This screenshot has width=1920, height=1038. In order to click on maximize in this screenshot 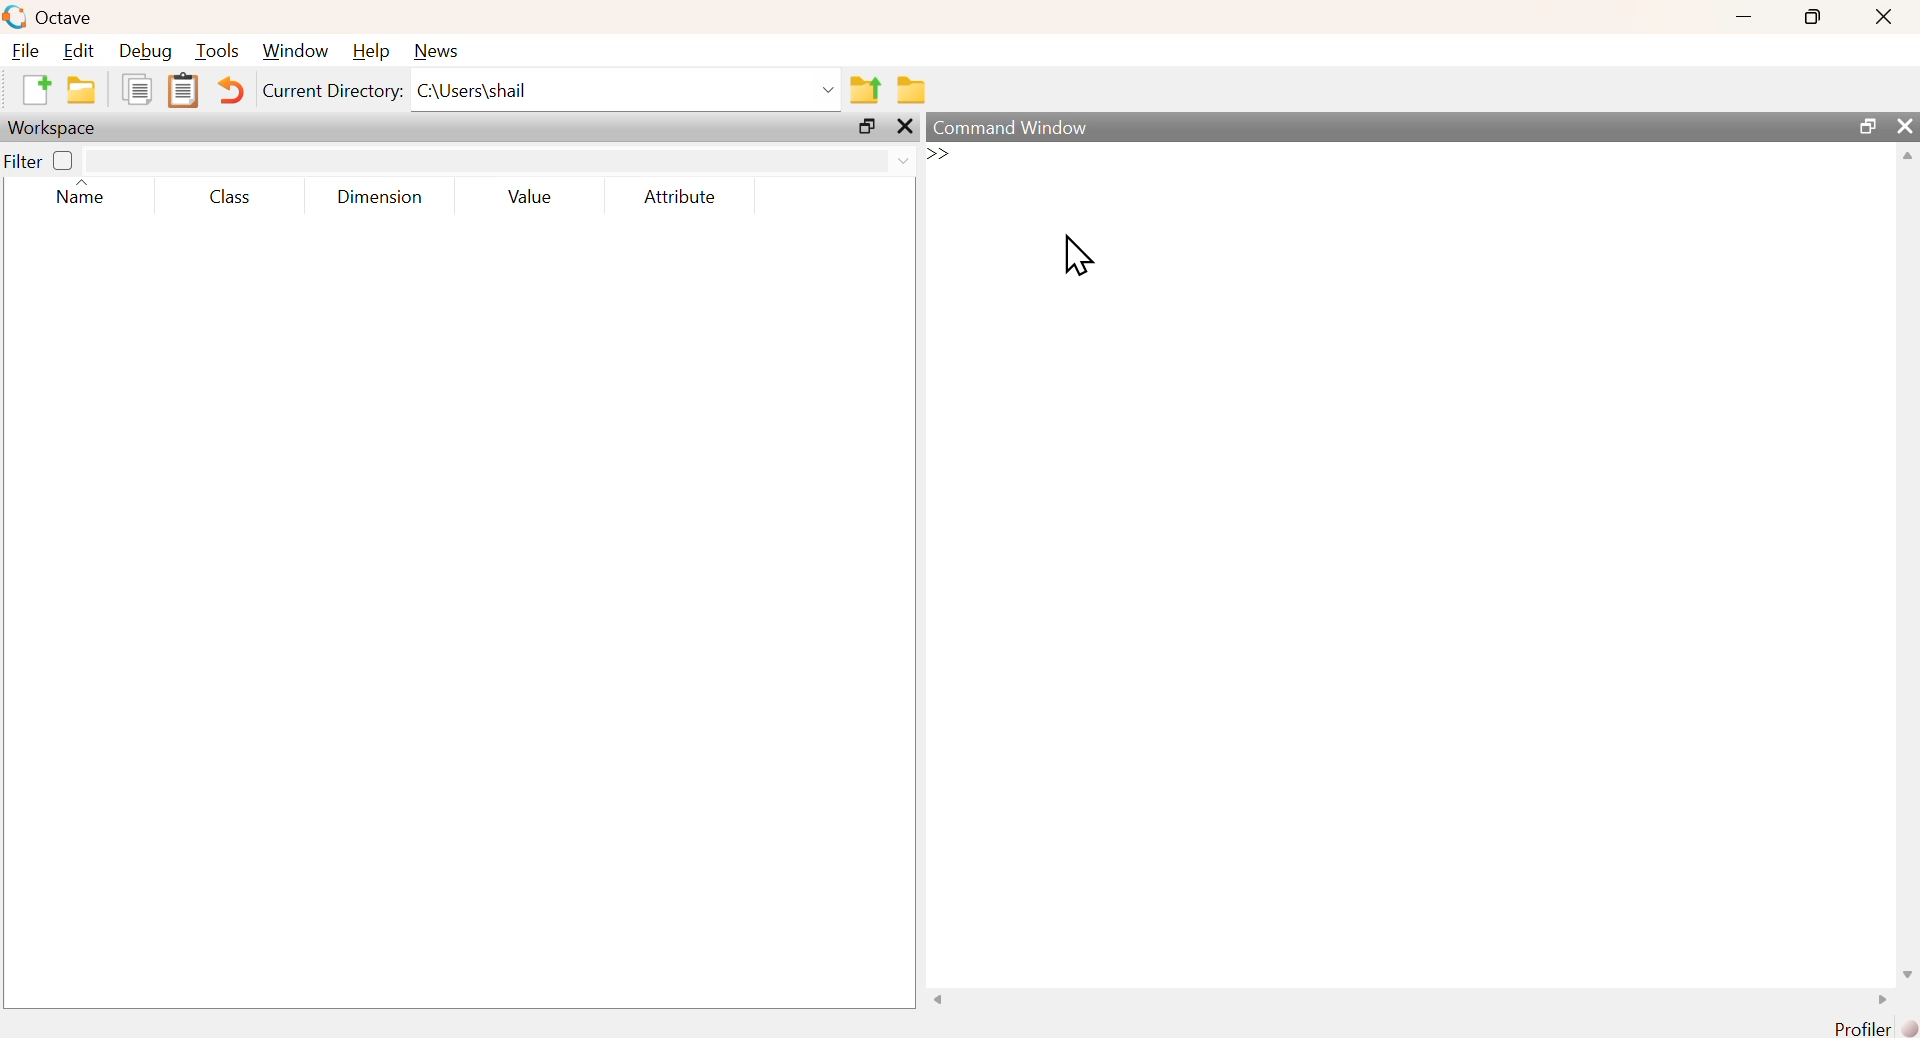, I will do `click(1810, 17)`.